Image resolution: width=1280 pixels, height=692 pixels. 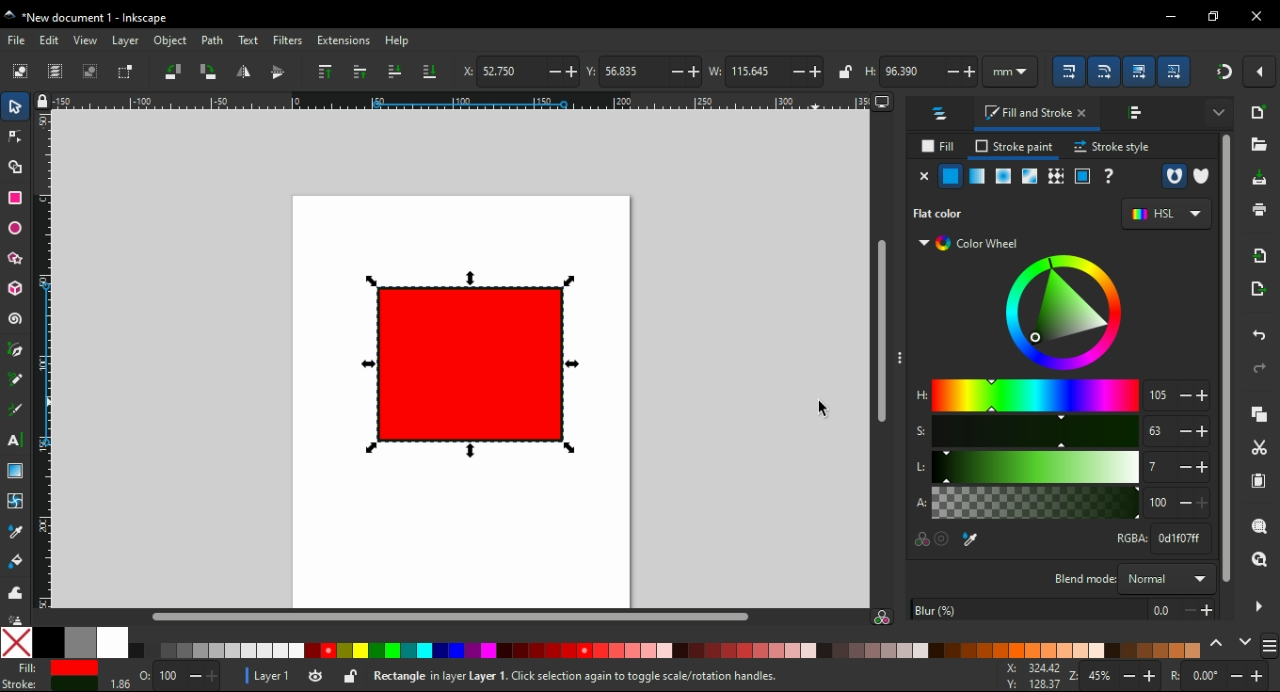 I want to click on increase/decrease, so click(x=1199, y=609).